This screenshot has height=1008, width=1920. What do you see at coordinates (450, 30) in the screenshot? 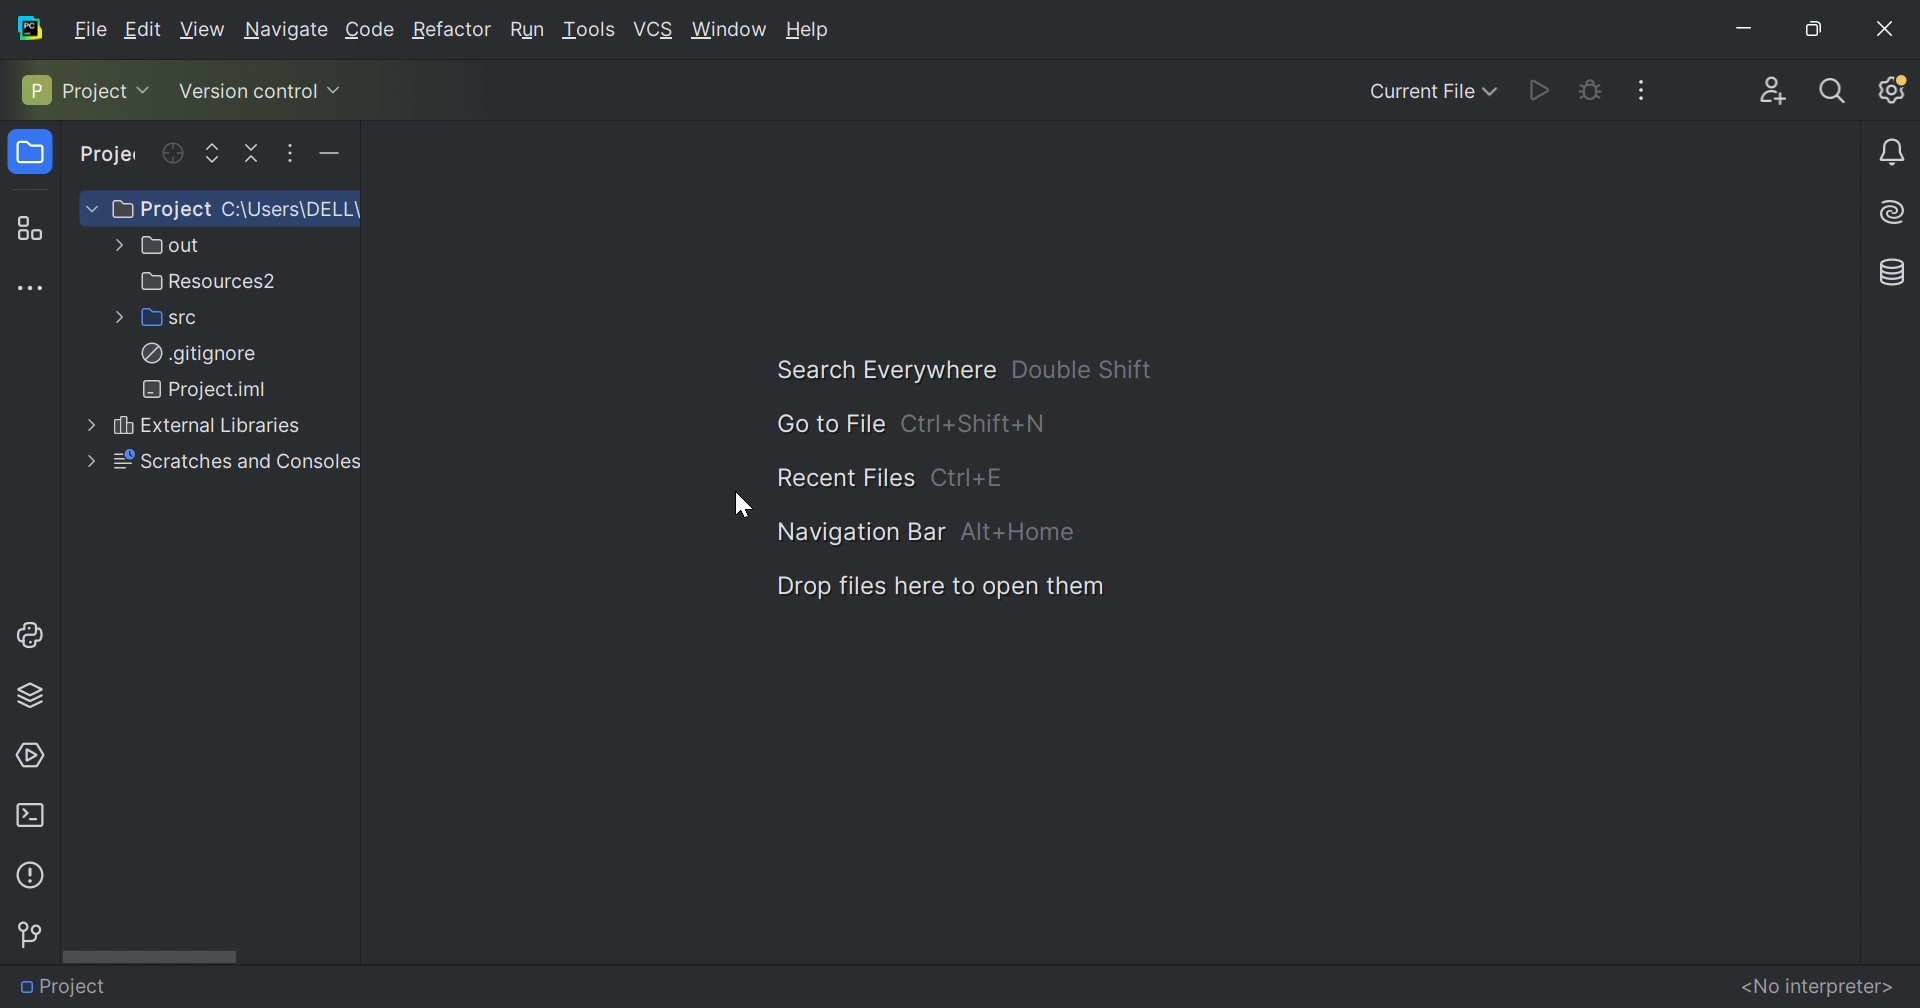
I see `Refactor` at bounding box center [450, 30].